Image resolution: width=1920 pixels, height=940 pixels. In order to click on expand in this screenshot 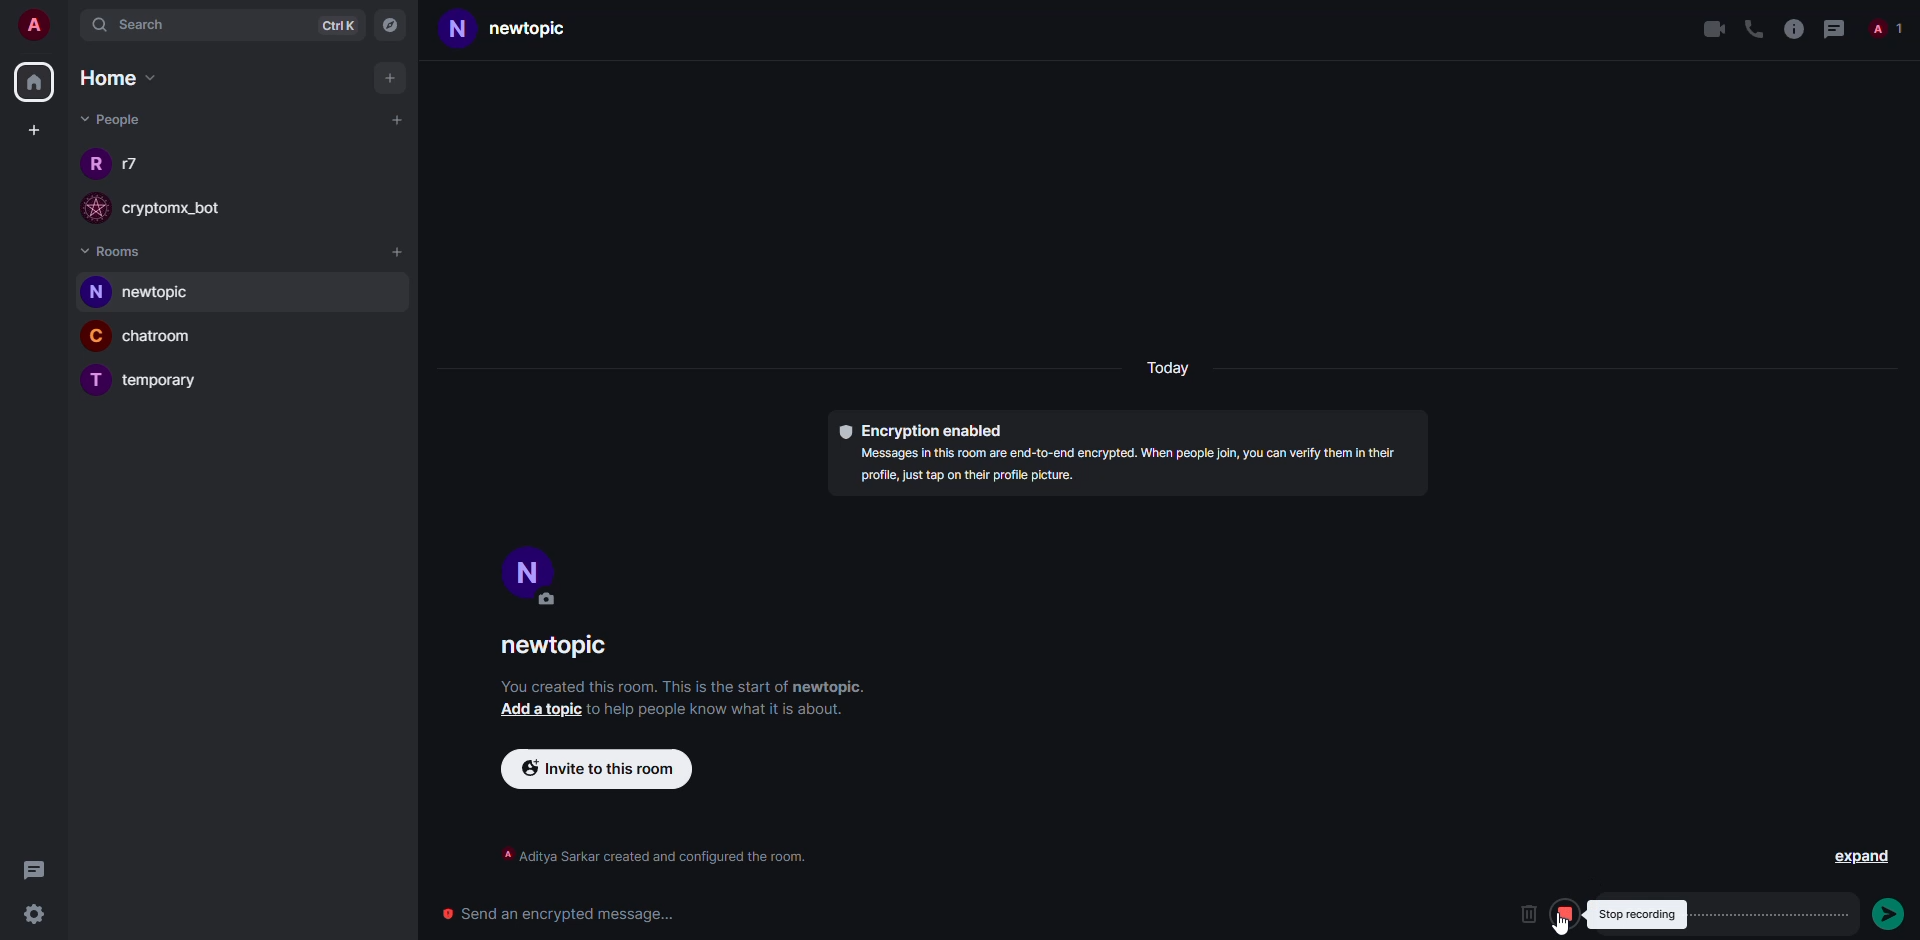, I will do `click(1858, 860)`.